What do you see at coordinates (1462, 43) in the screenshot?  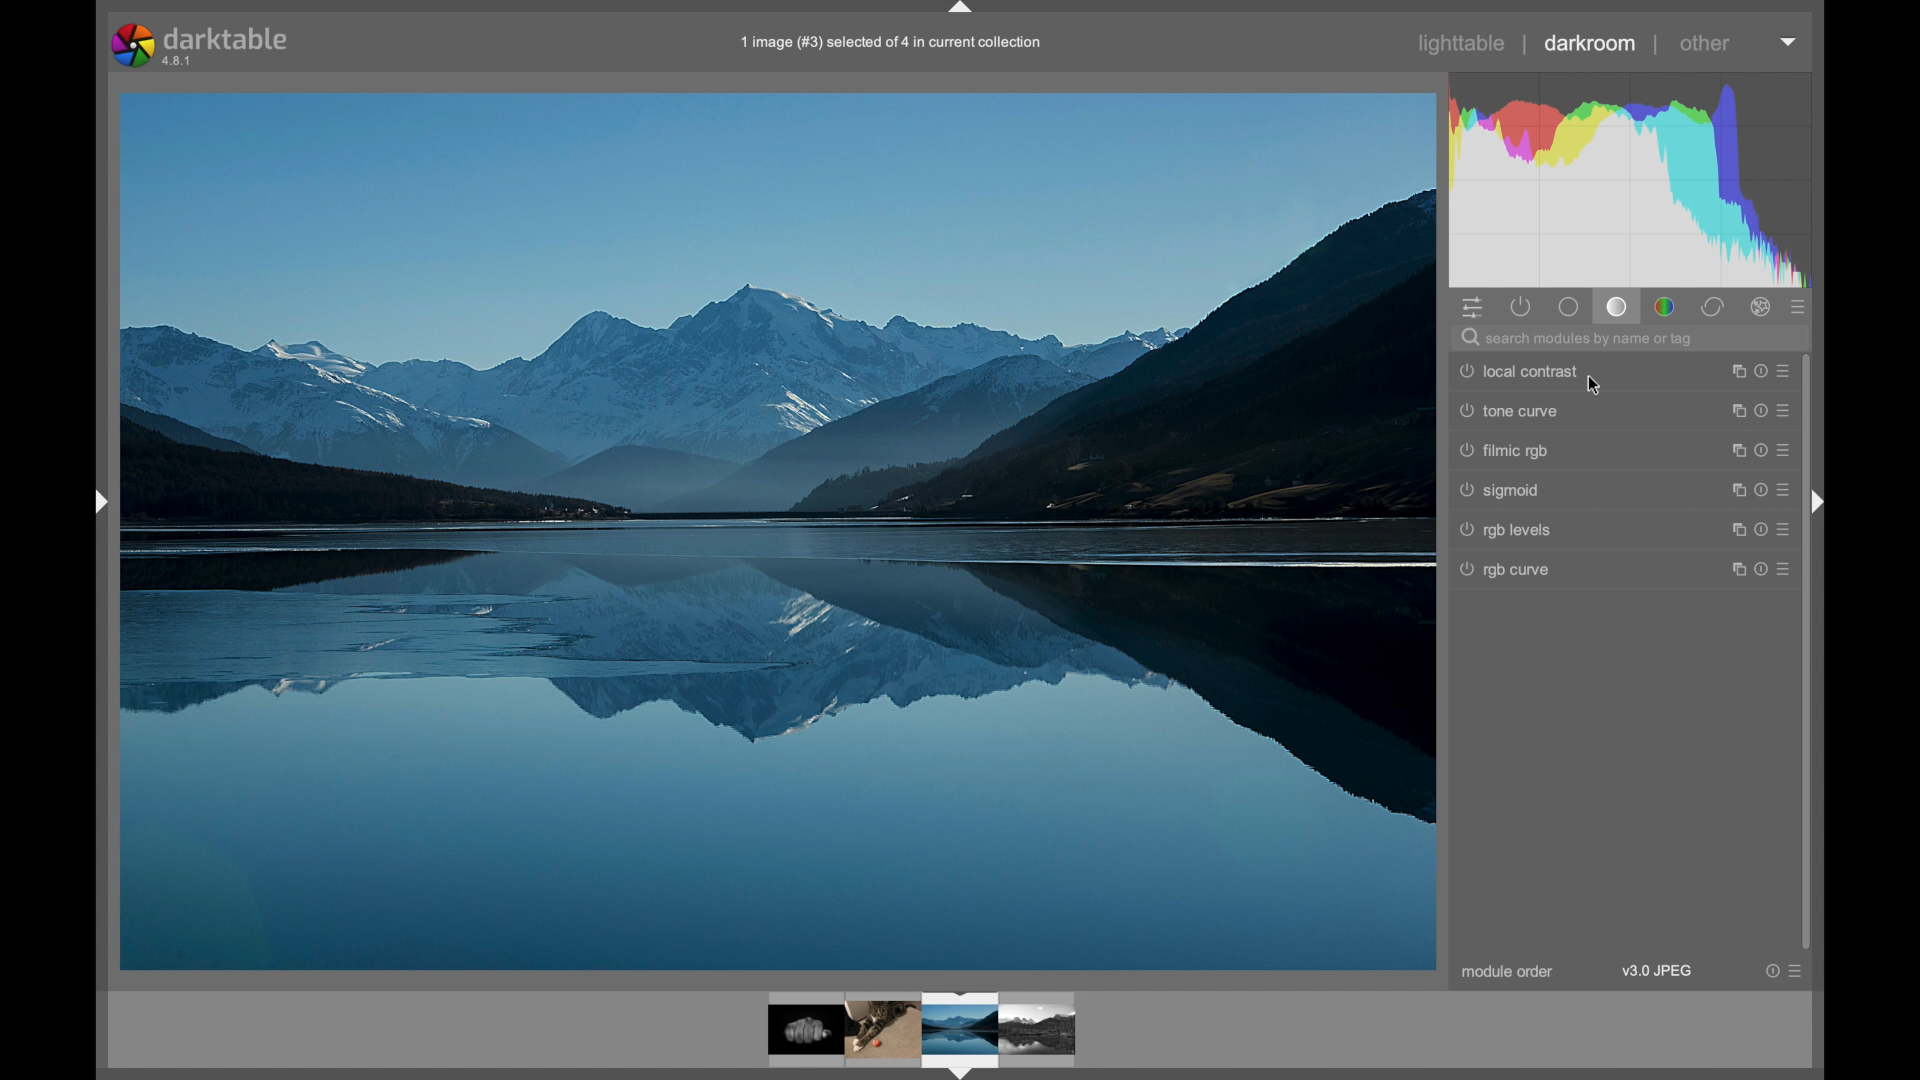 I see `lighttable` at bounding box center [1462, 43].